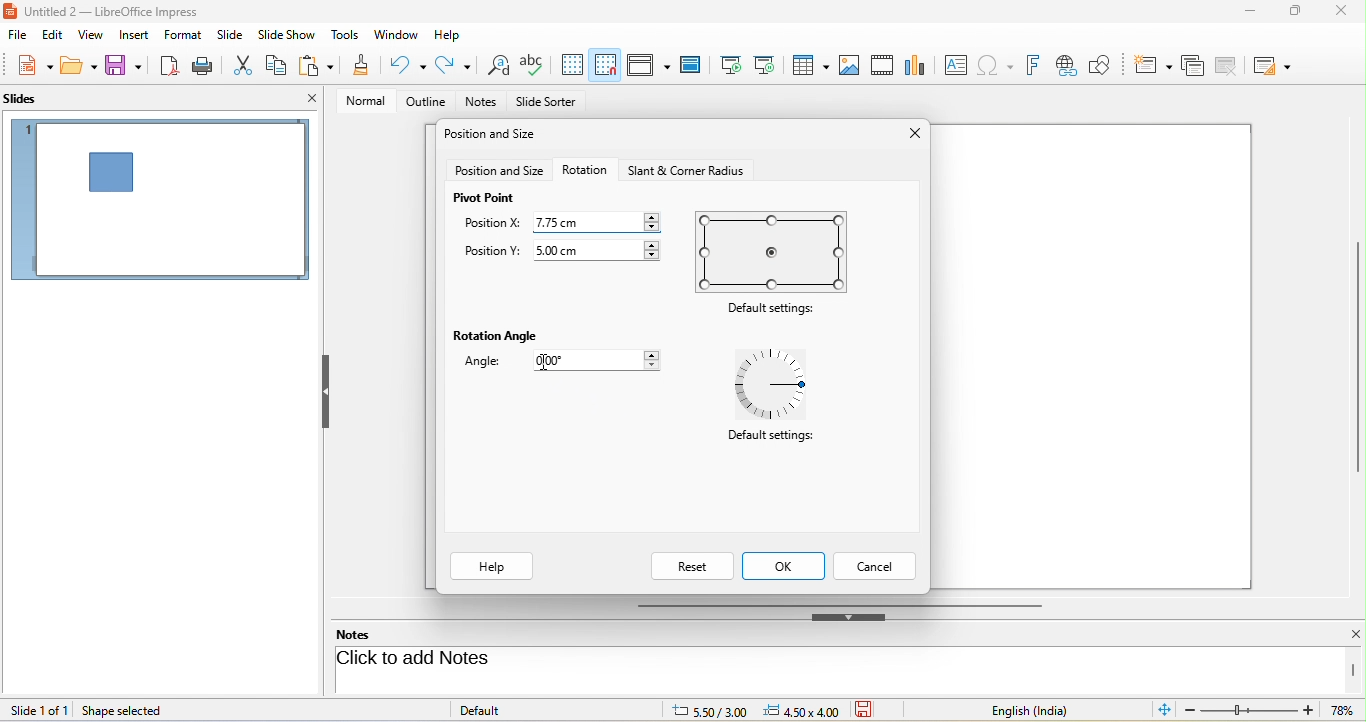 The height and width of the screenshot is (722, 1366). What do you see at coordinates (498, 337) in the screenshot?
I see `rotation angle` at bounding box center [498, 337].